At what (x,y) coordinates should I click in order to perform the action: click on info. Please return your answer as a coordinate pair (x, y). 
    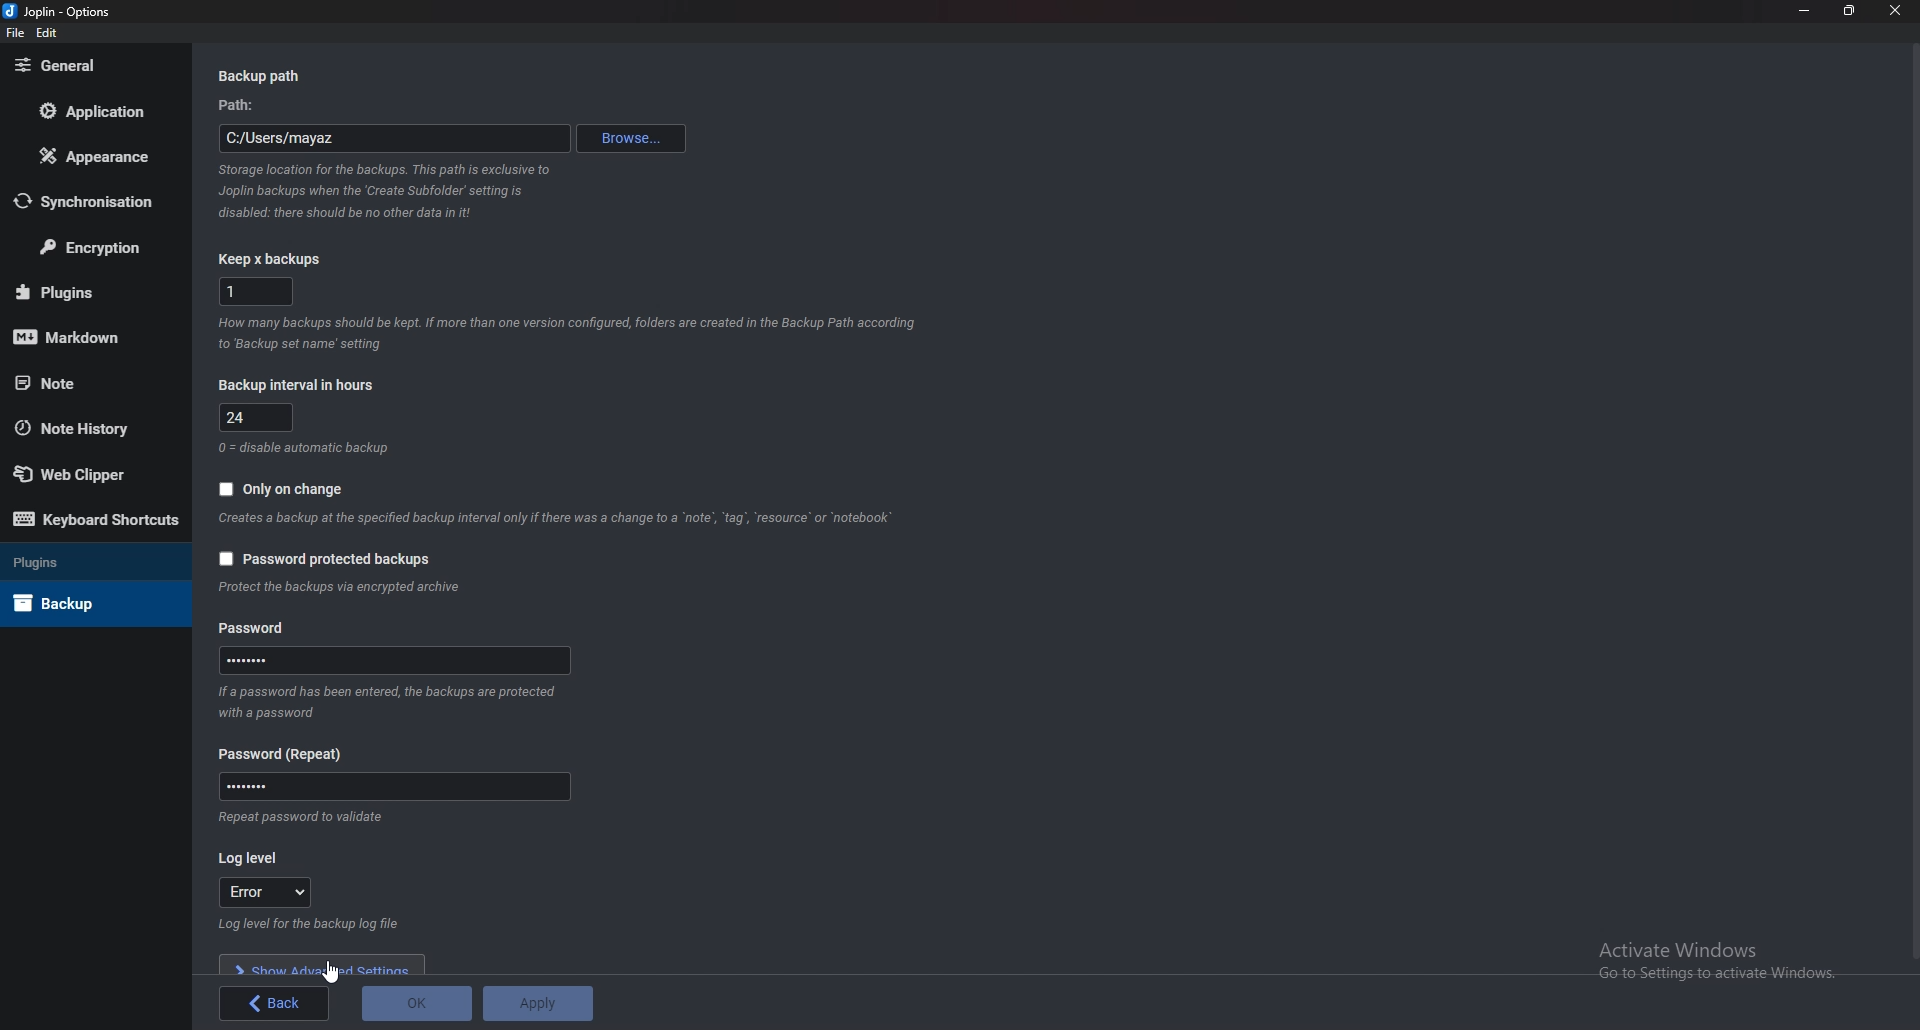
    Looking at the image, I should click on (344, 589).